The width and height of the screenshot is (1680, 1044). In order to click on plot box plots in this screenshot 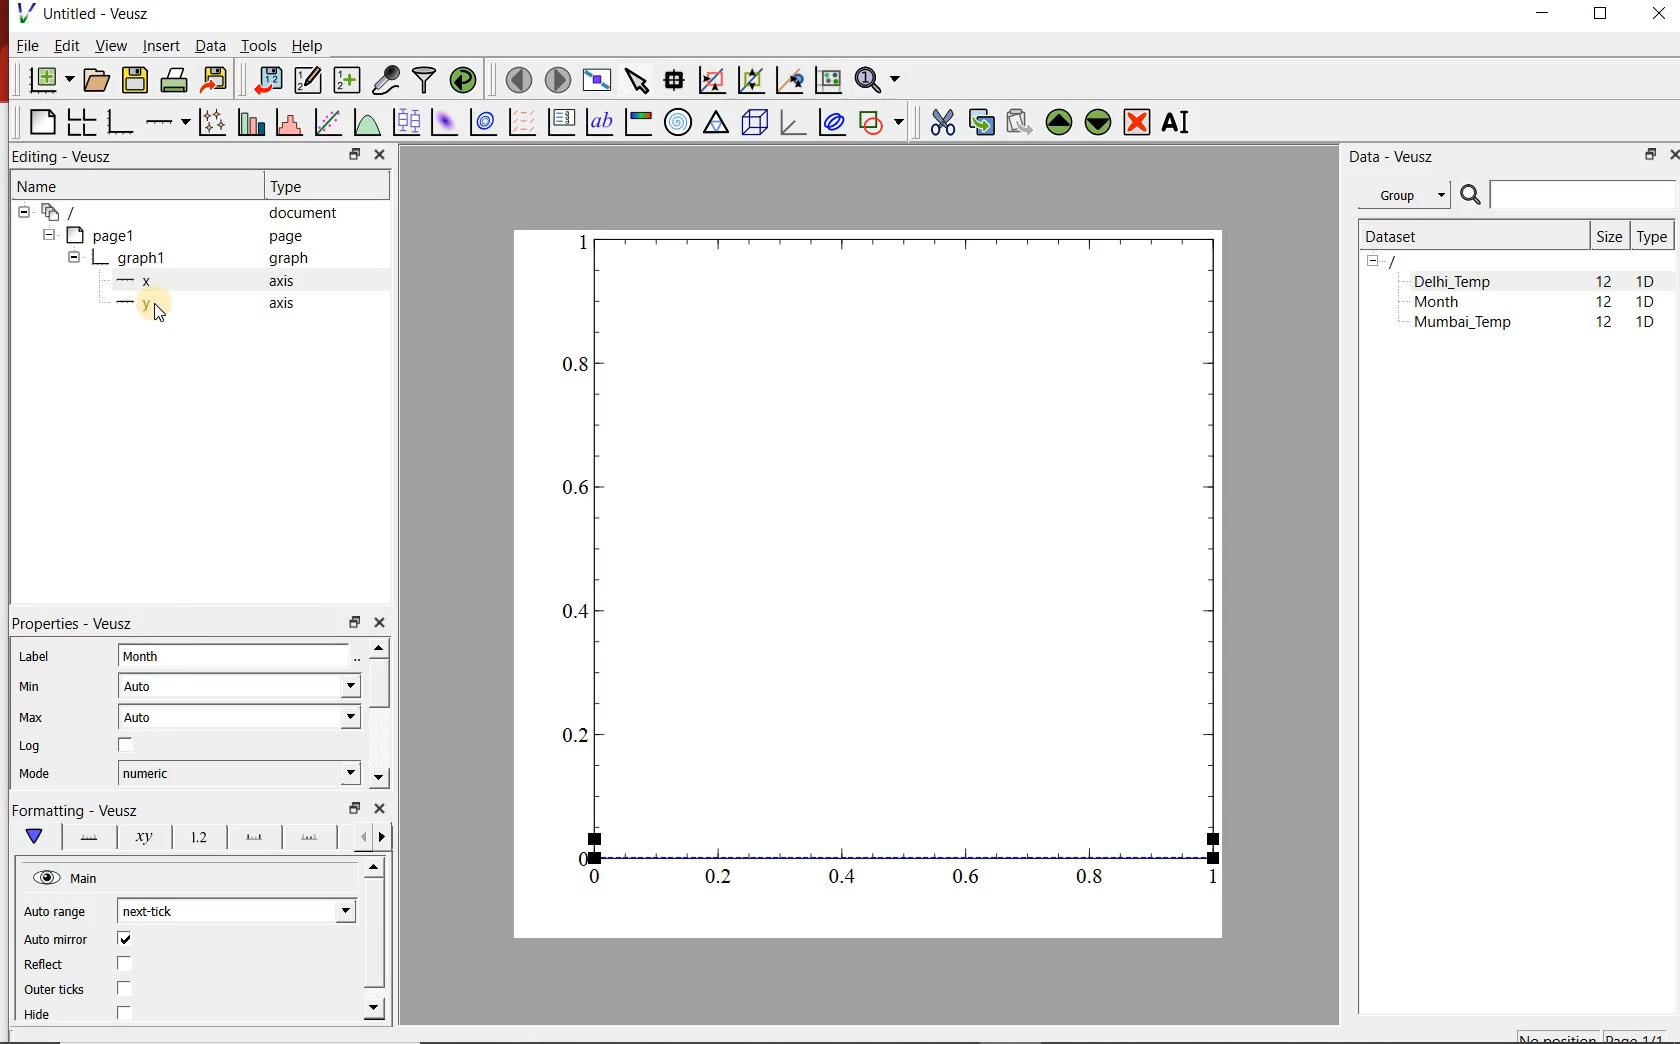, I will do `click(406, 122)`.